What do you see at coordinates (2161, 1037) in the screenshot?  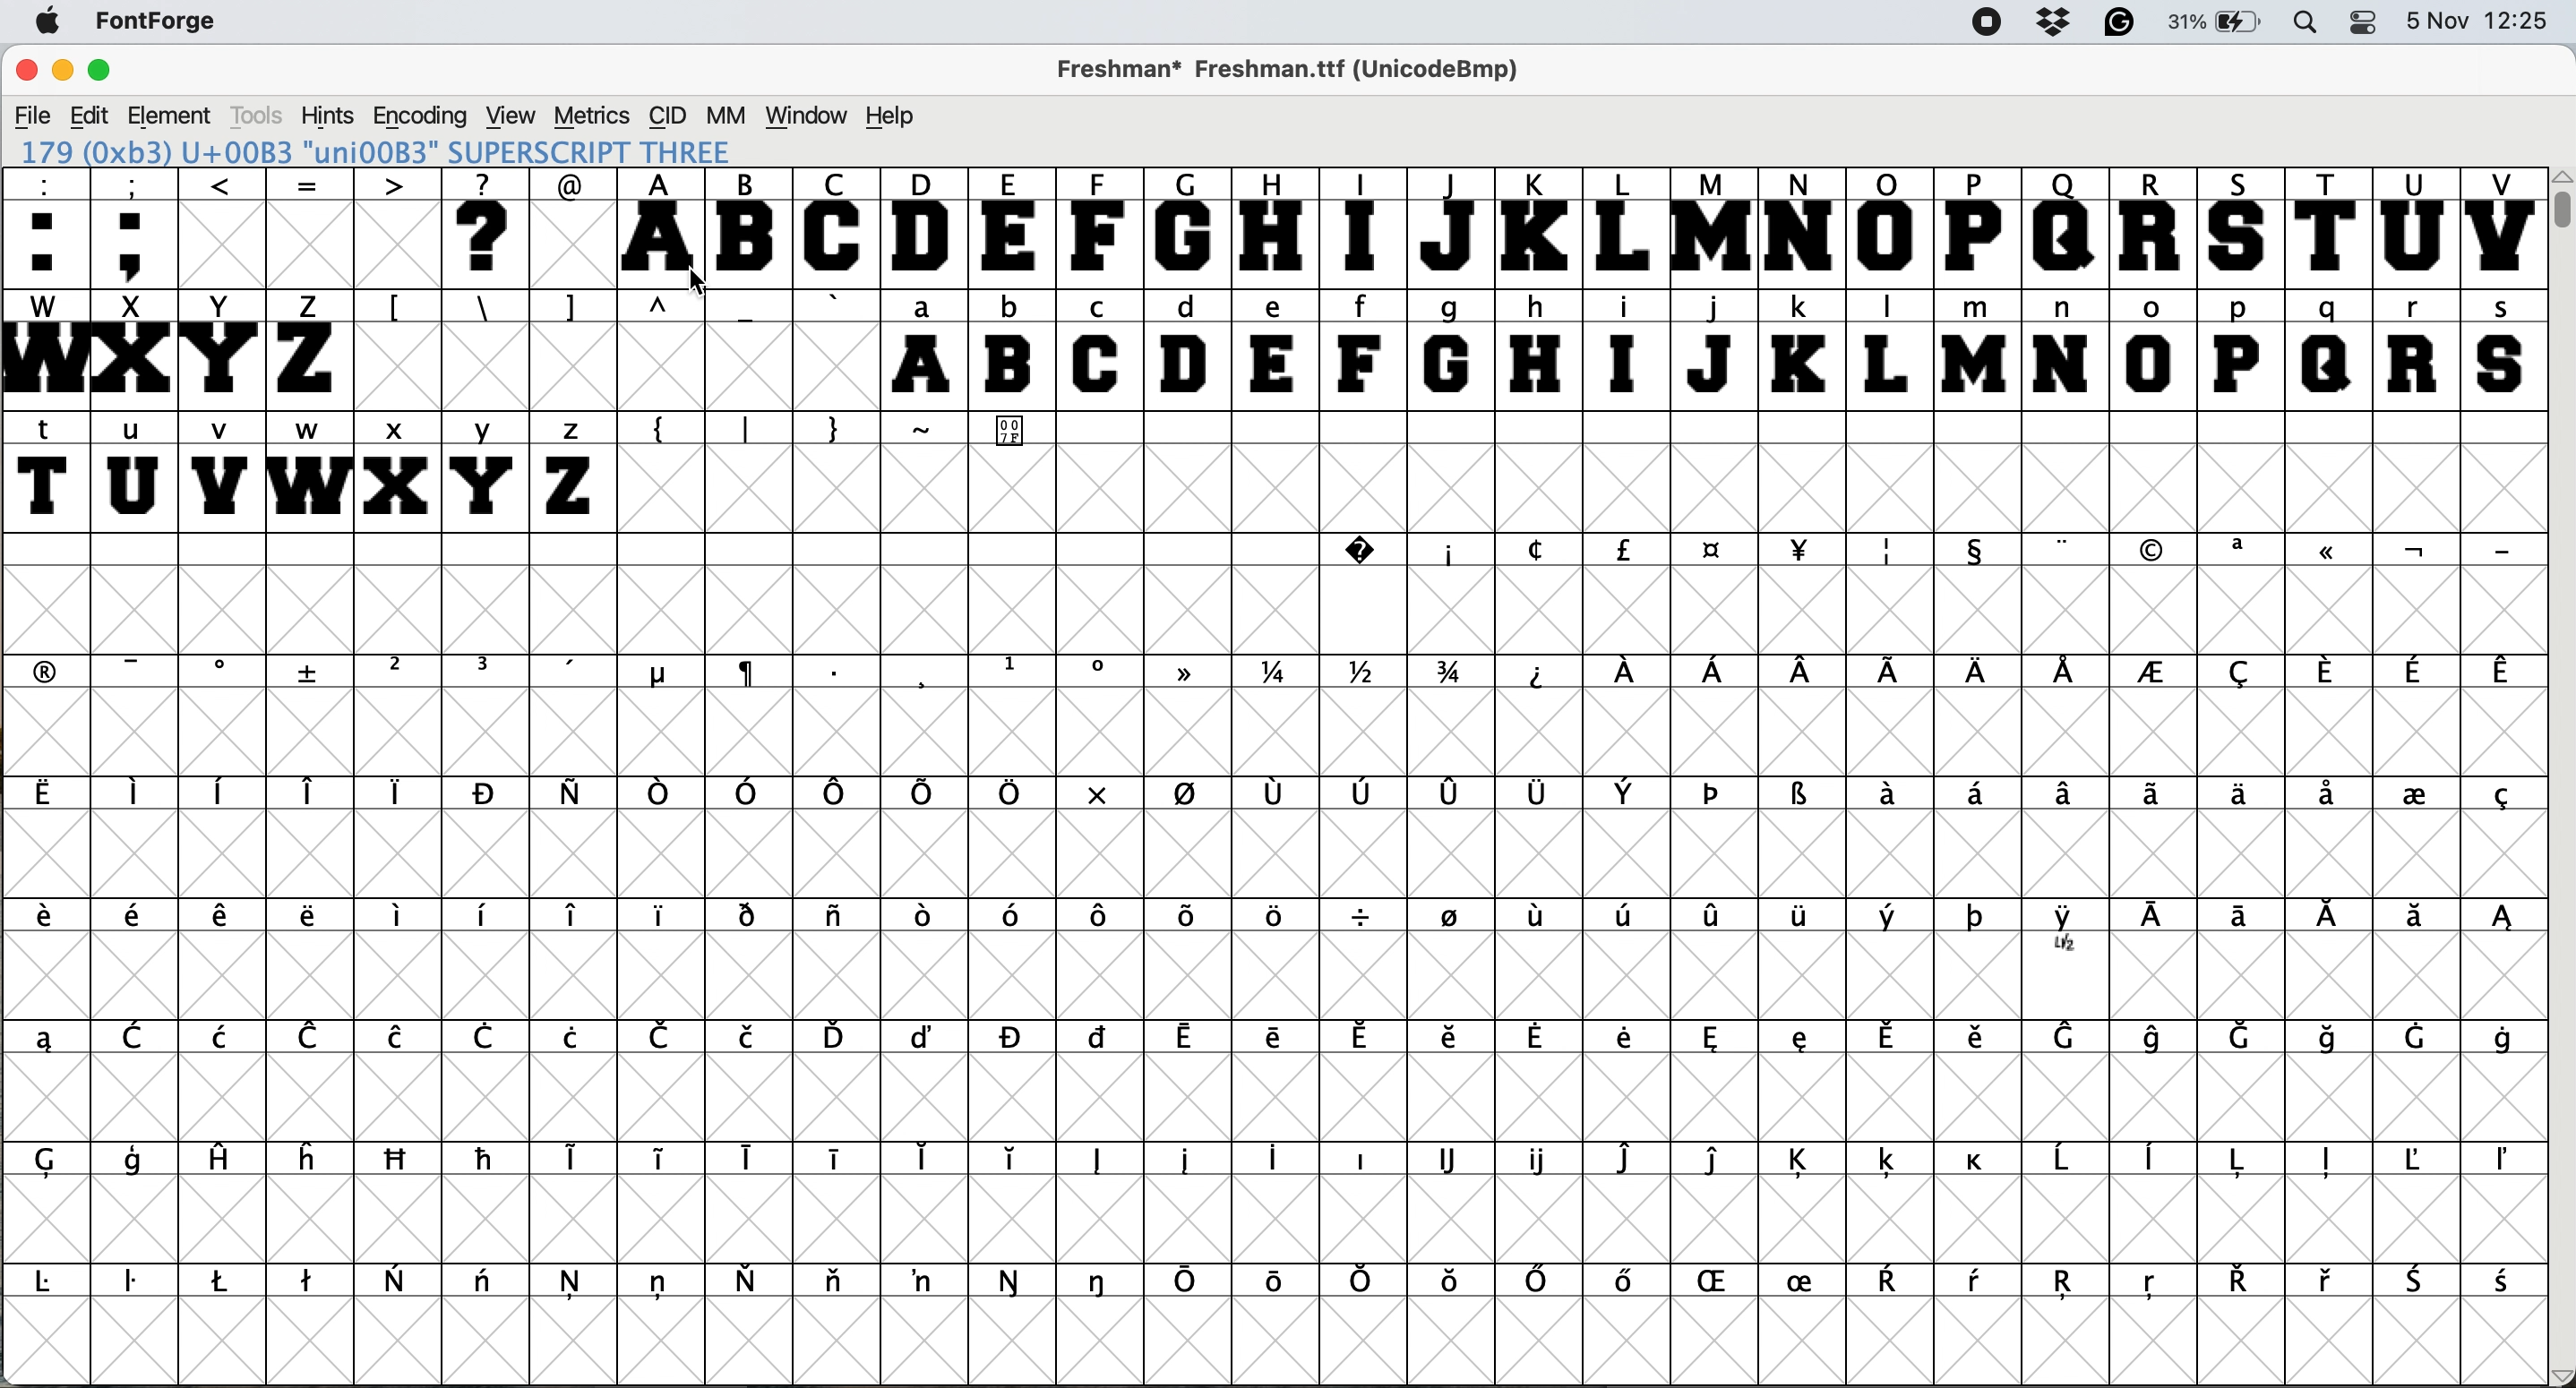 I see `symbol` at bounding box center [2161, 1037].